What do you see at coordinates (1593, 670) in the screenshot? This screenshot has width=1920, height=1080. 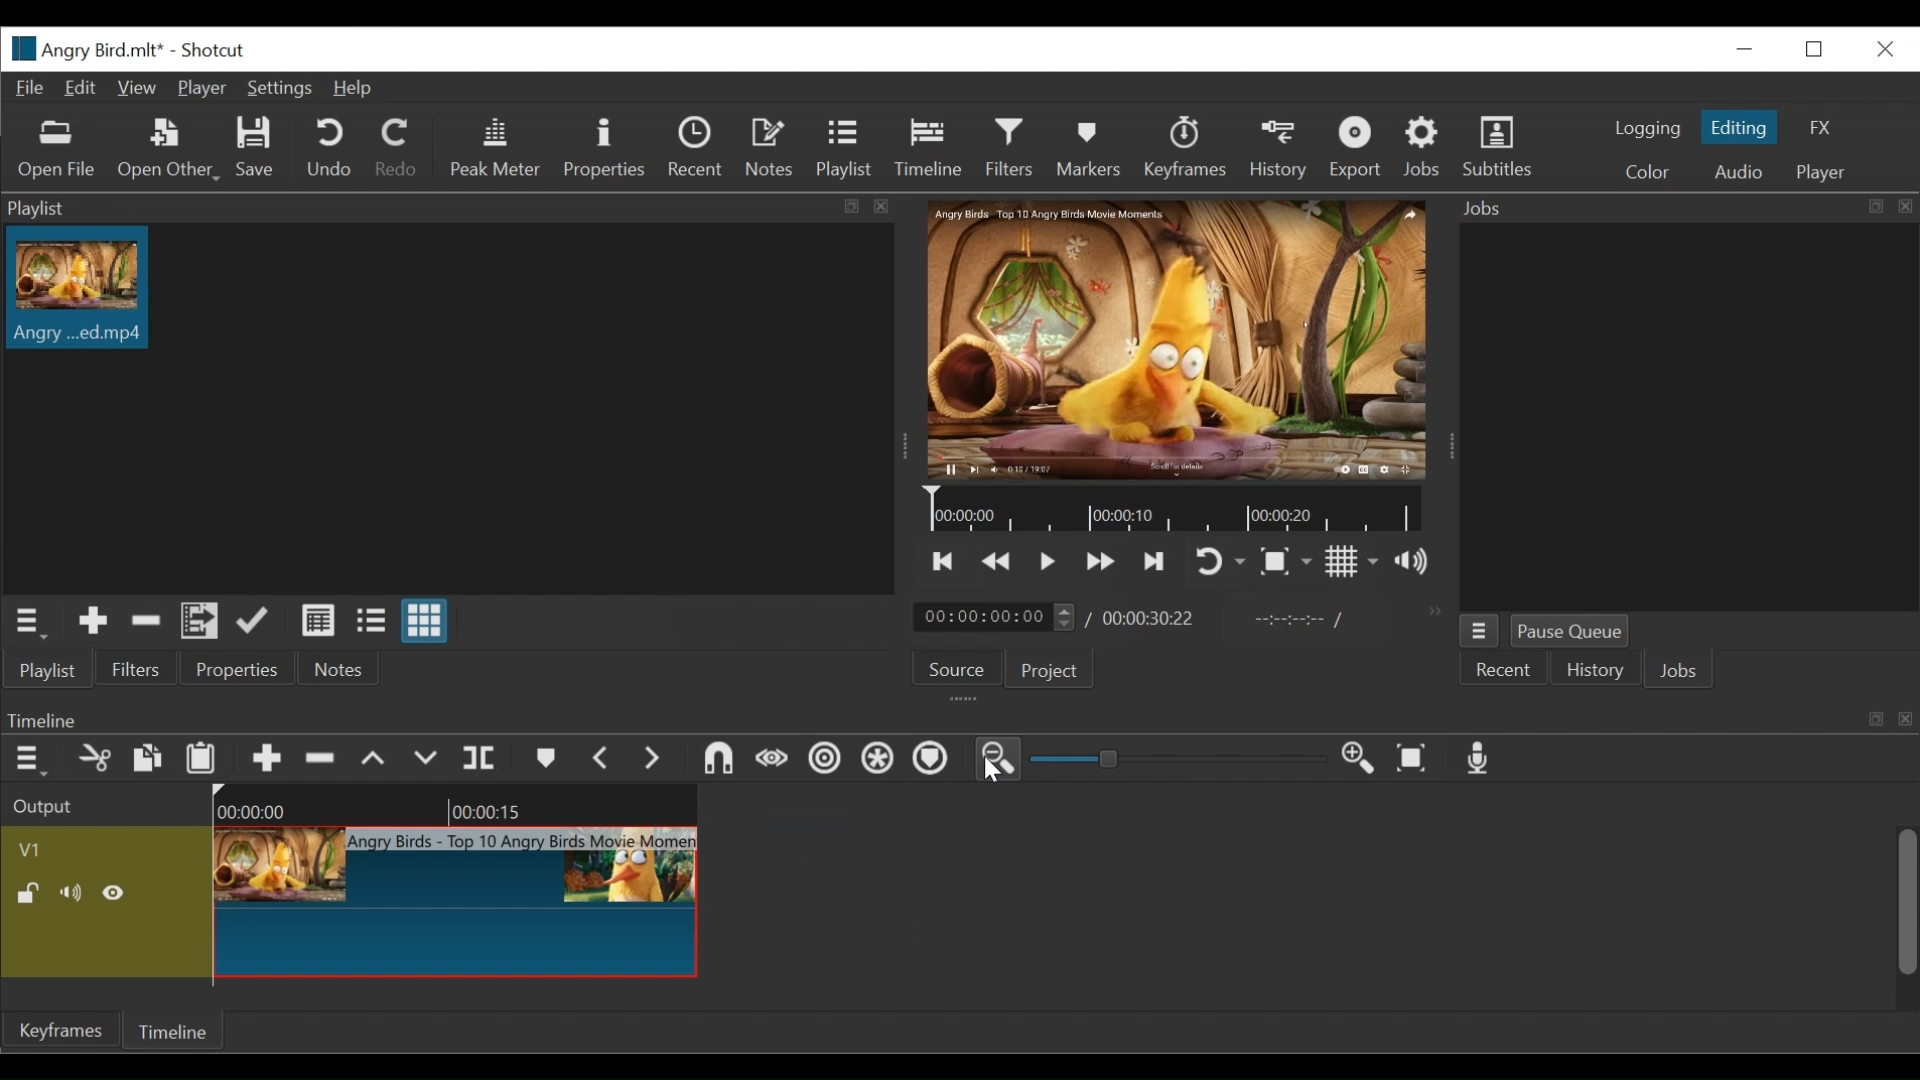 I see `History` at bounding box center [1593, 670].